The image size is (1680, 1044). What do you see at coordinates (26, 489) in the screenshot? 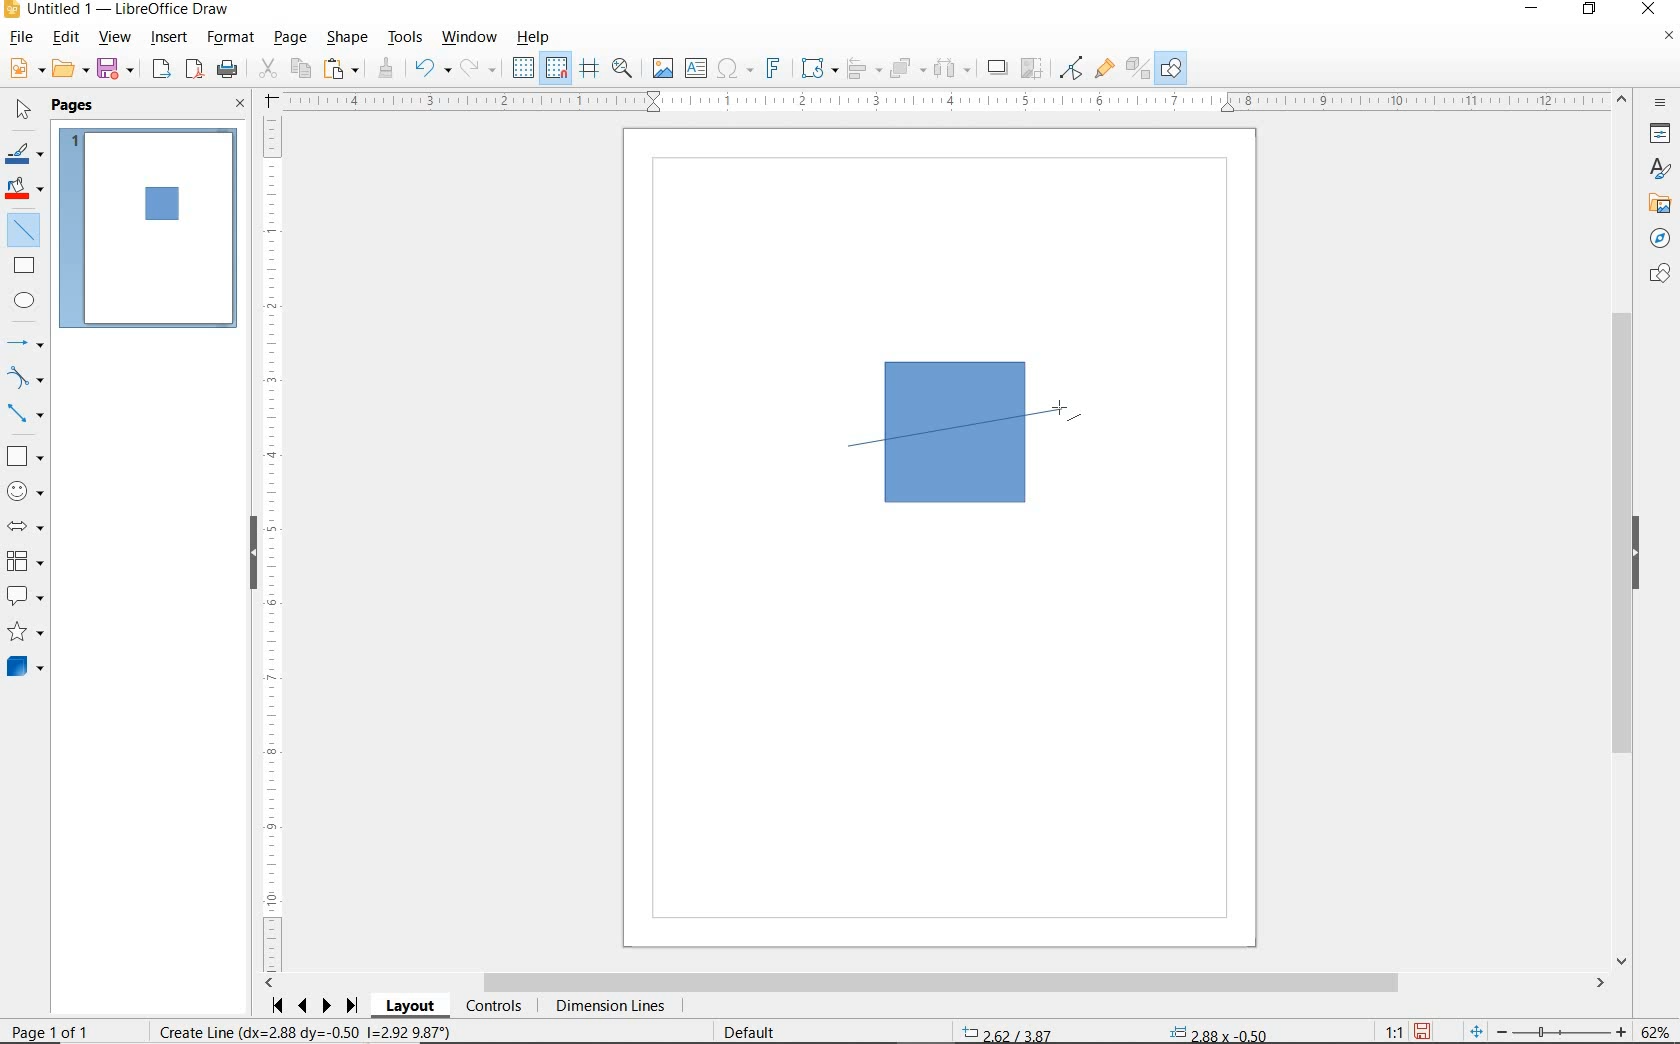
I see `SYMBOL SHAPES` at bounding box center [26, 489].